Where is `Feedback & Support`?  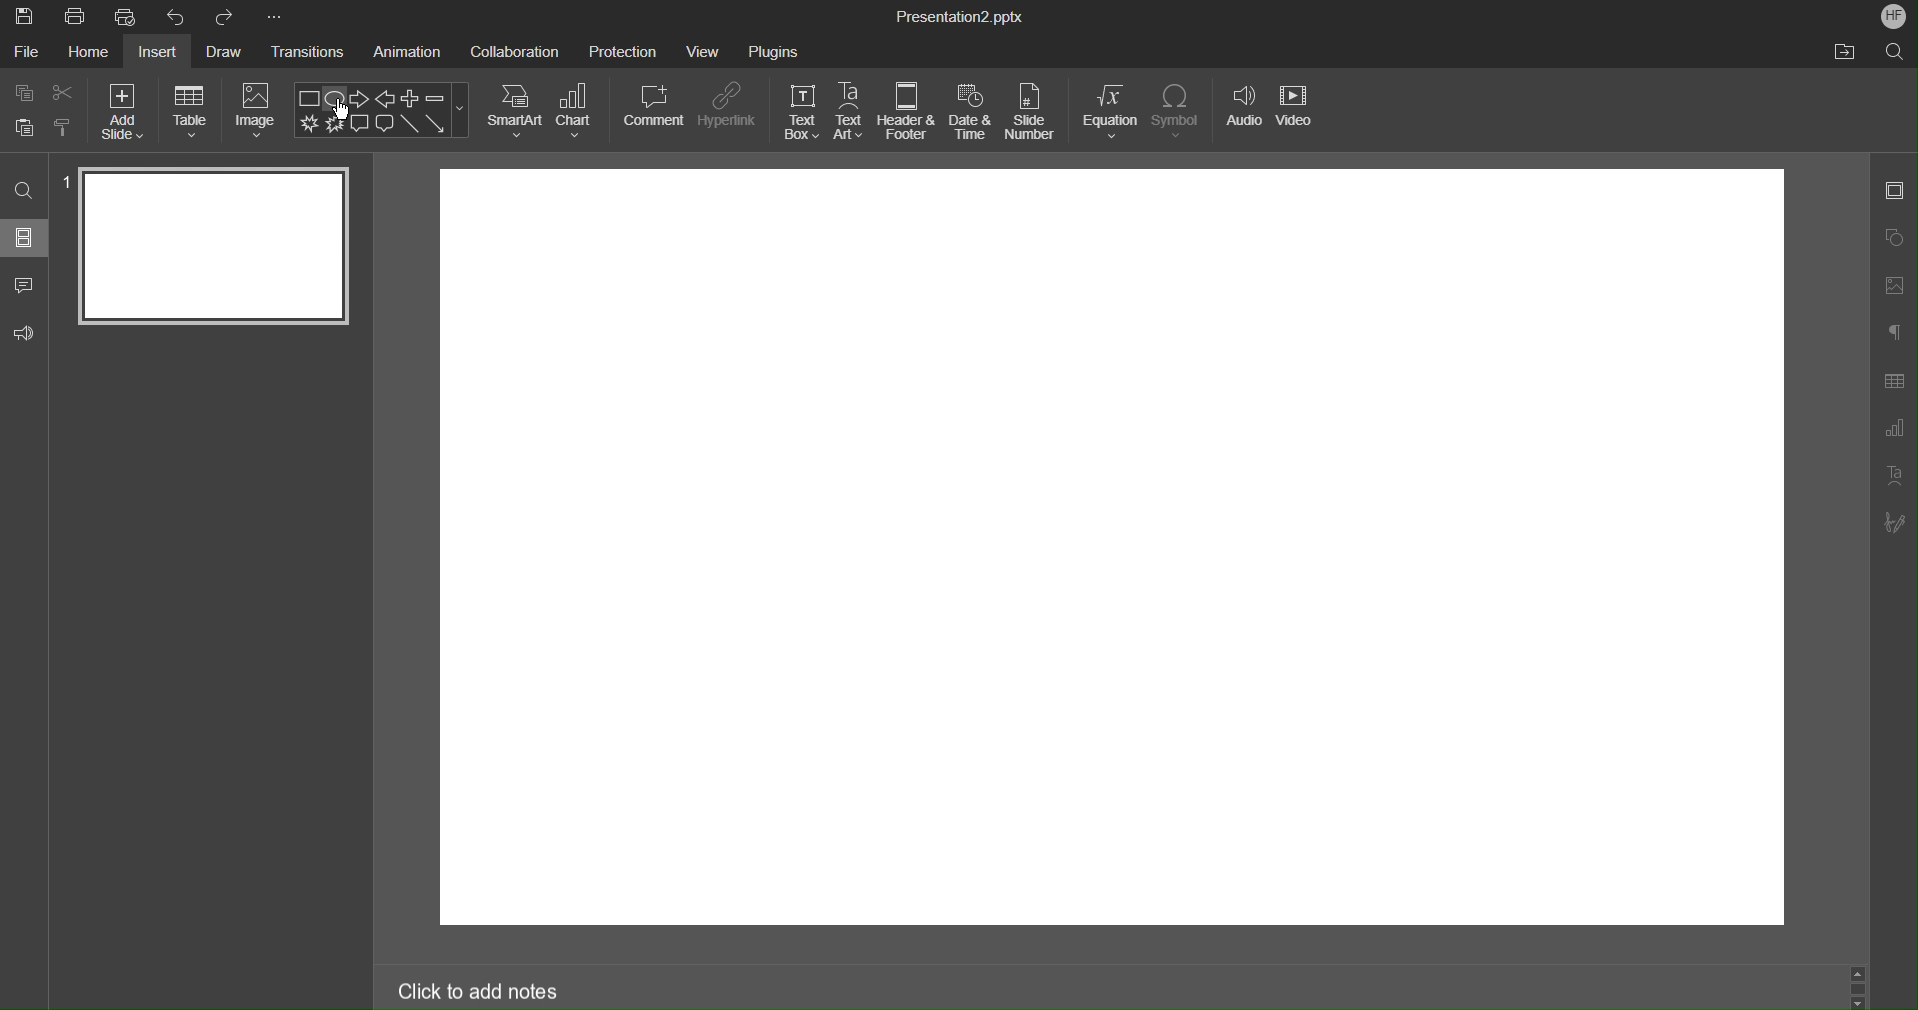
Feedback & Support is located at coordinates (25, 331).